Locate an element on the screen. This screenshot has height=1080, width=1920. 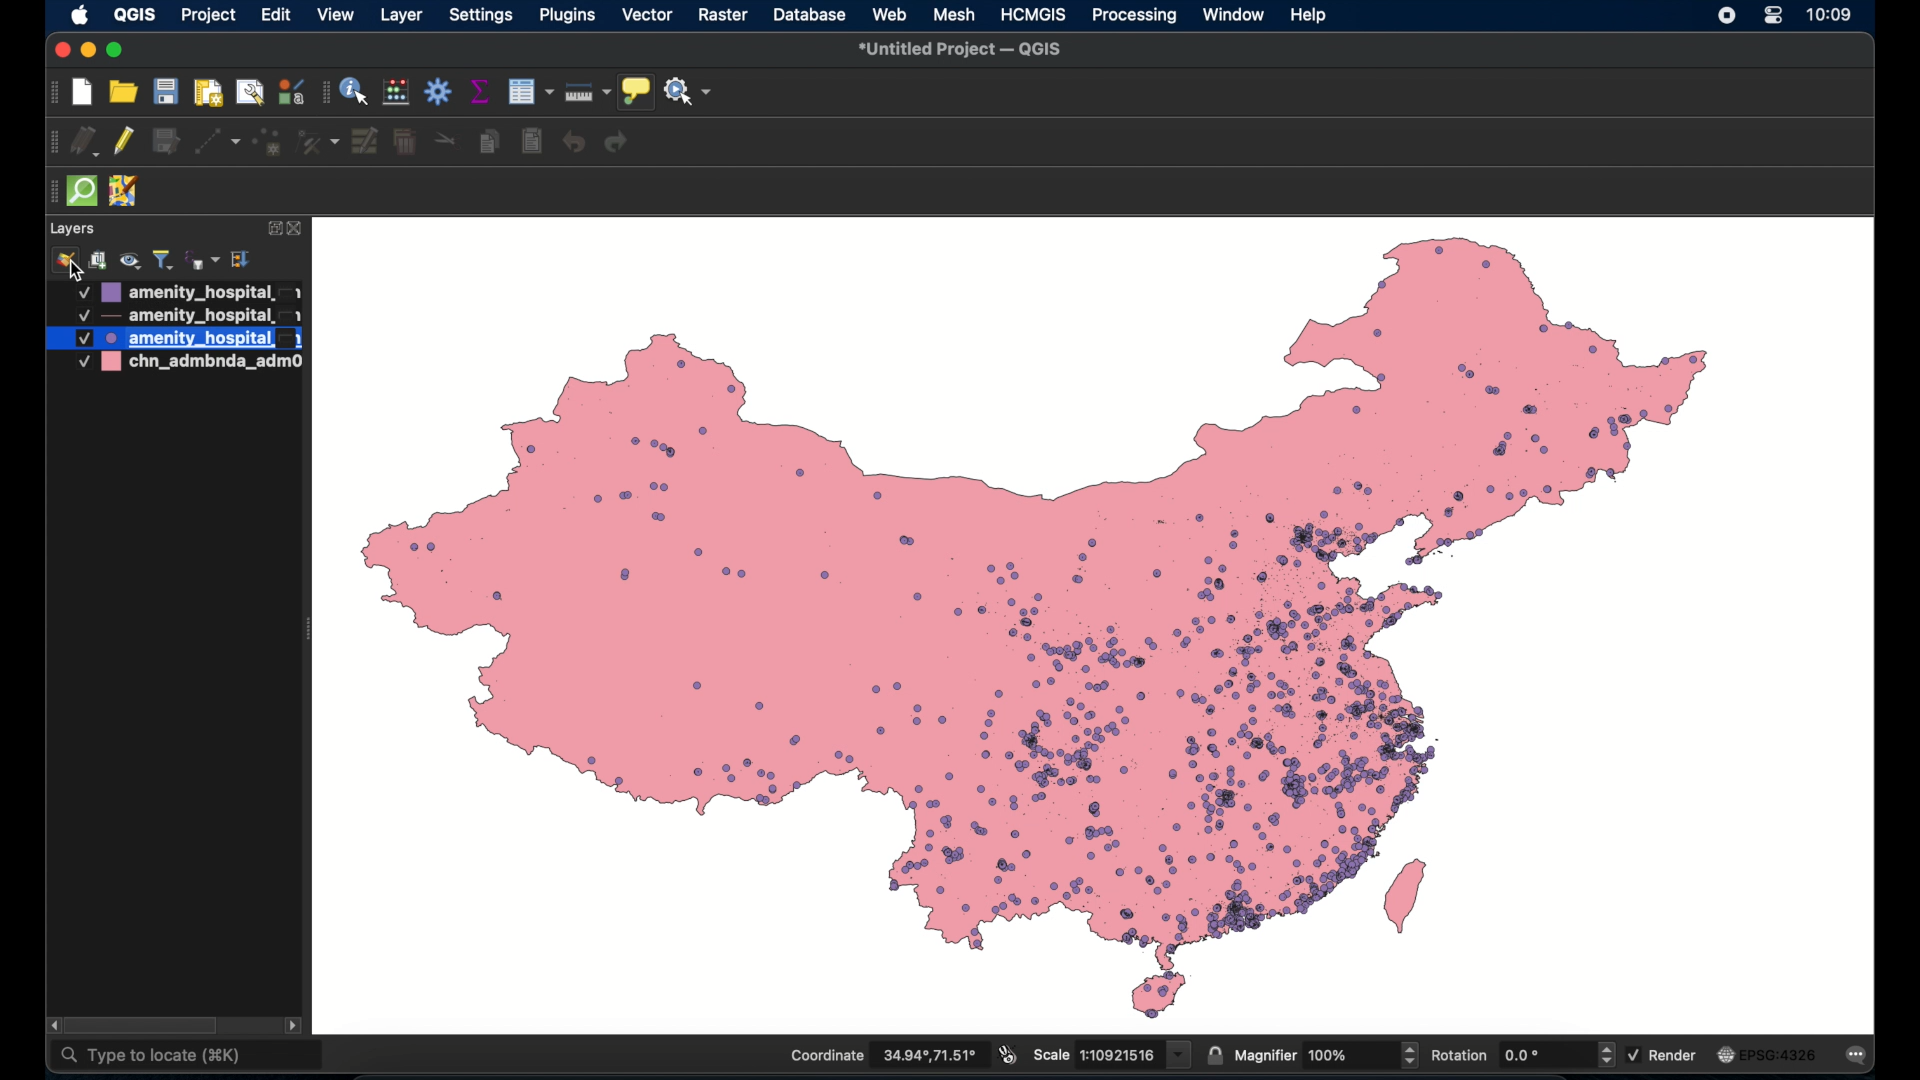
processing is located at coordinates (1133, 16).